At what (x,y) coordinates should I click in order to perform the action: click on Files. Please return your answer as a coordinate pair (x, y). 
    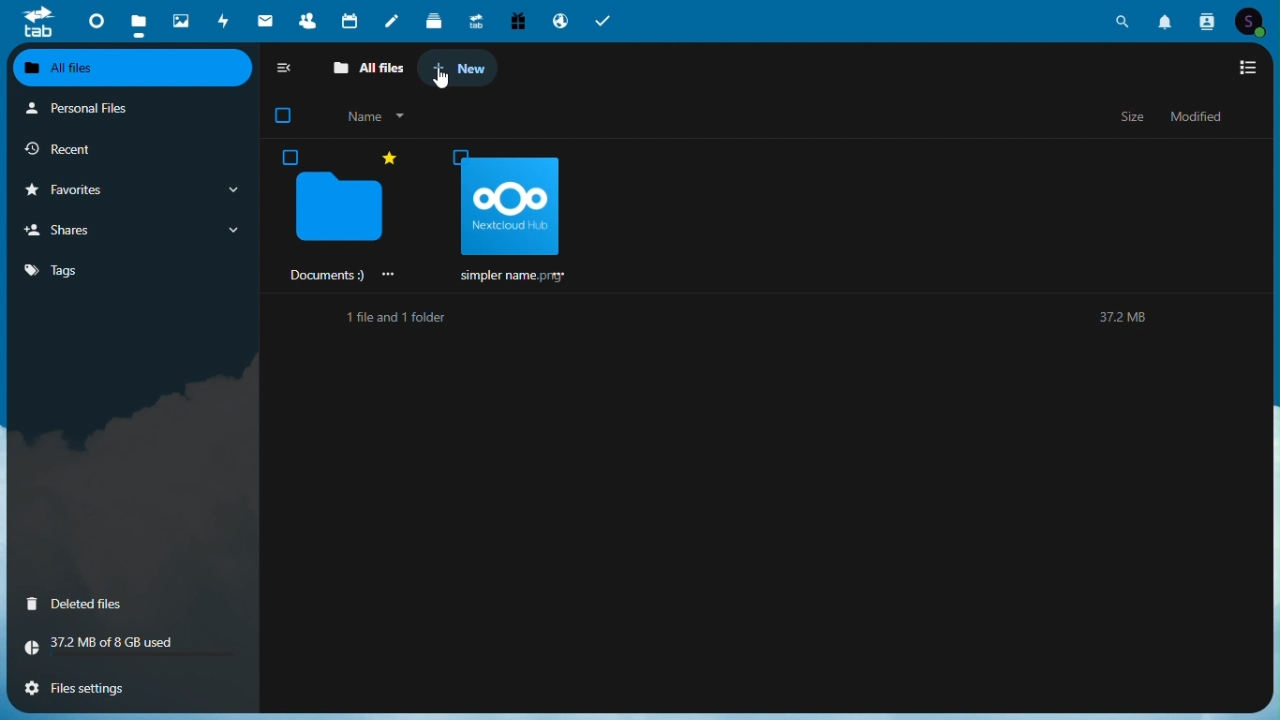
    Looking at the image, I should click on (141, 19).